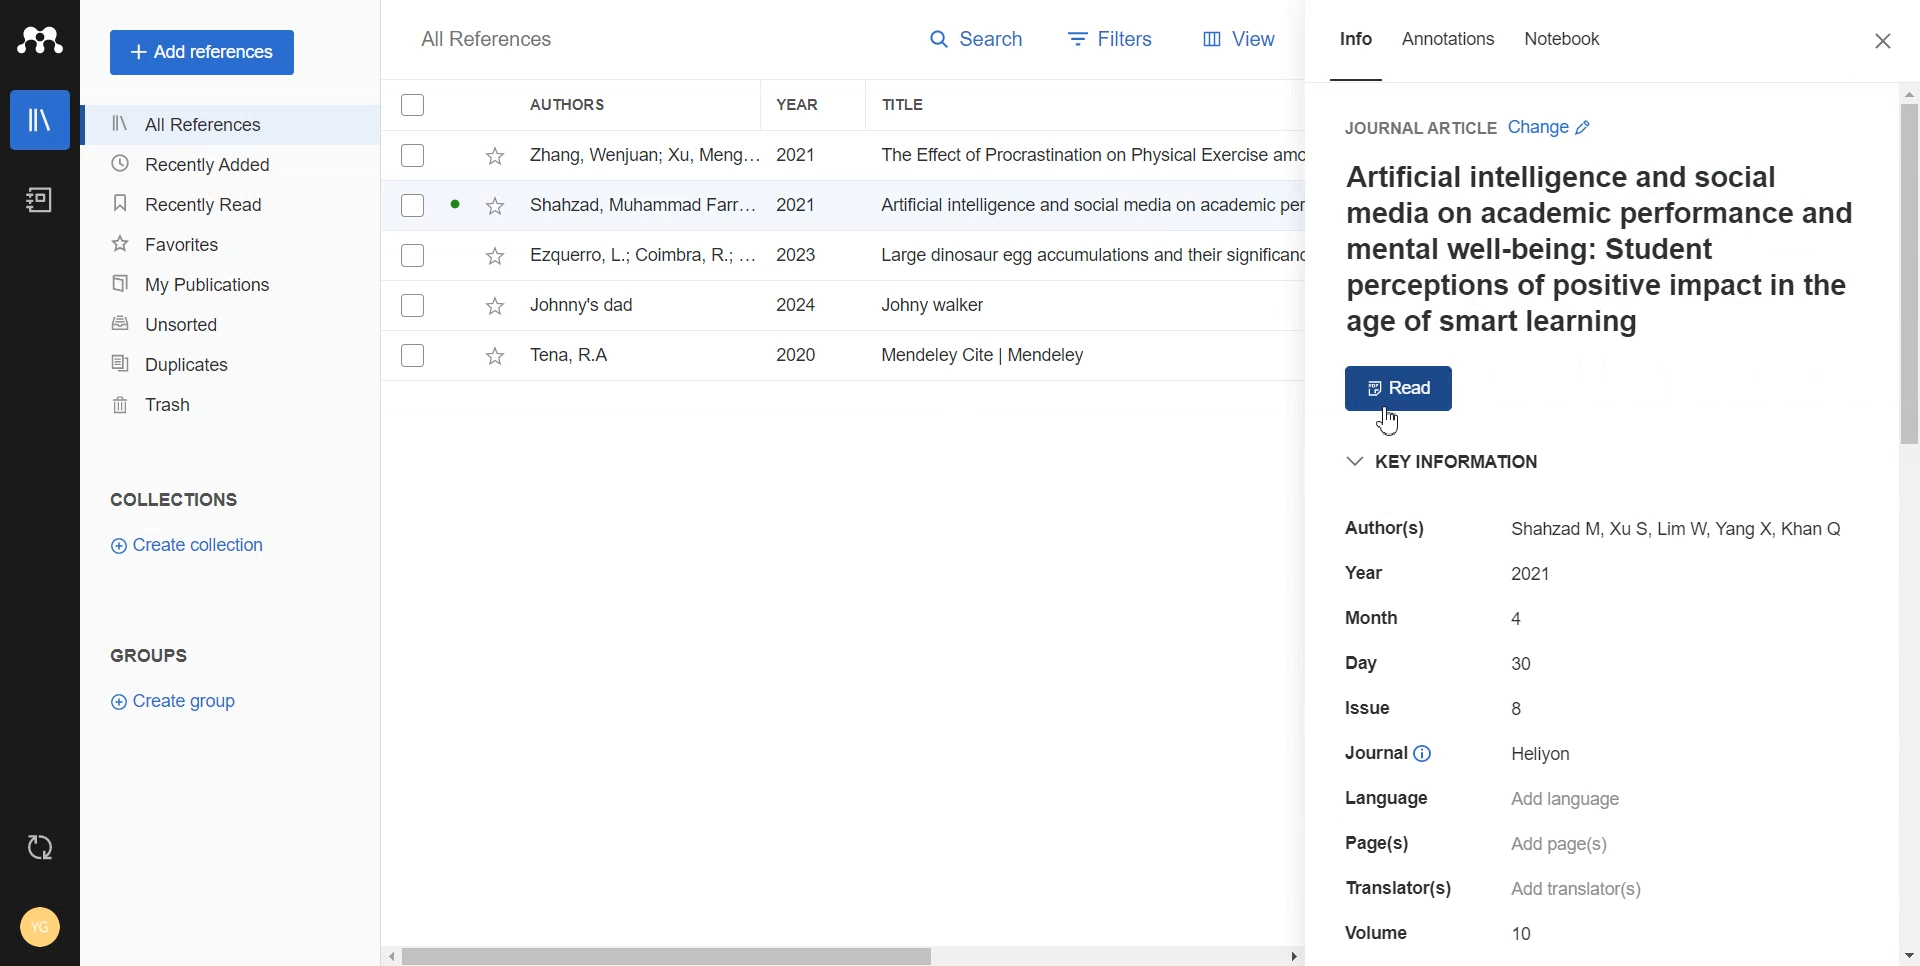  Describe the element at coordinates (926, 105) in the screenshot. I see `Title` at that location.